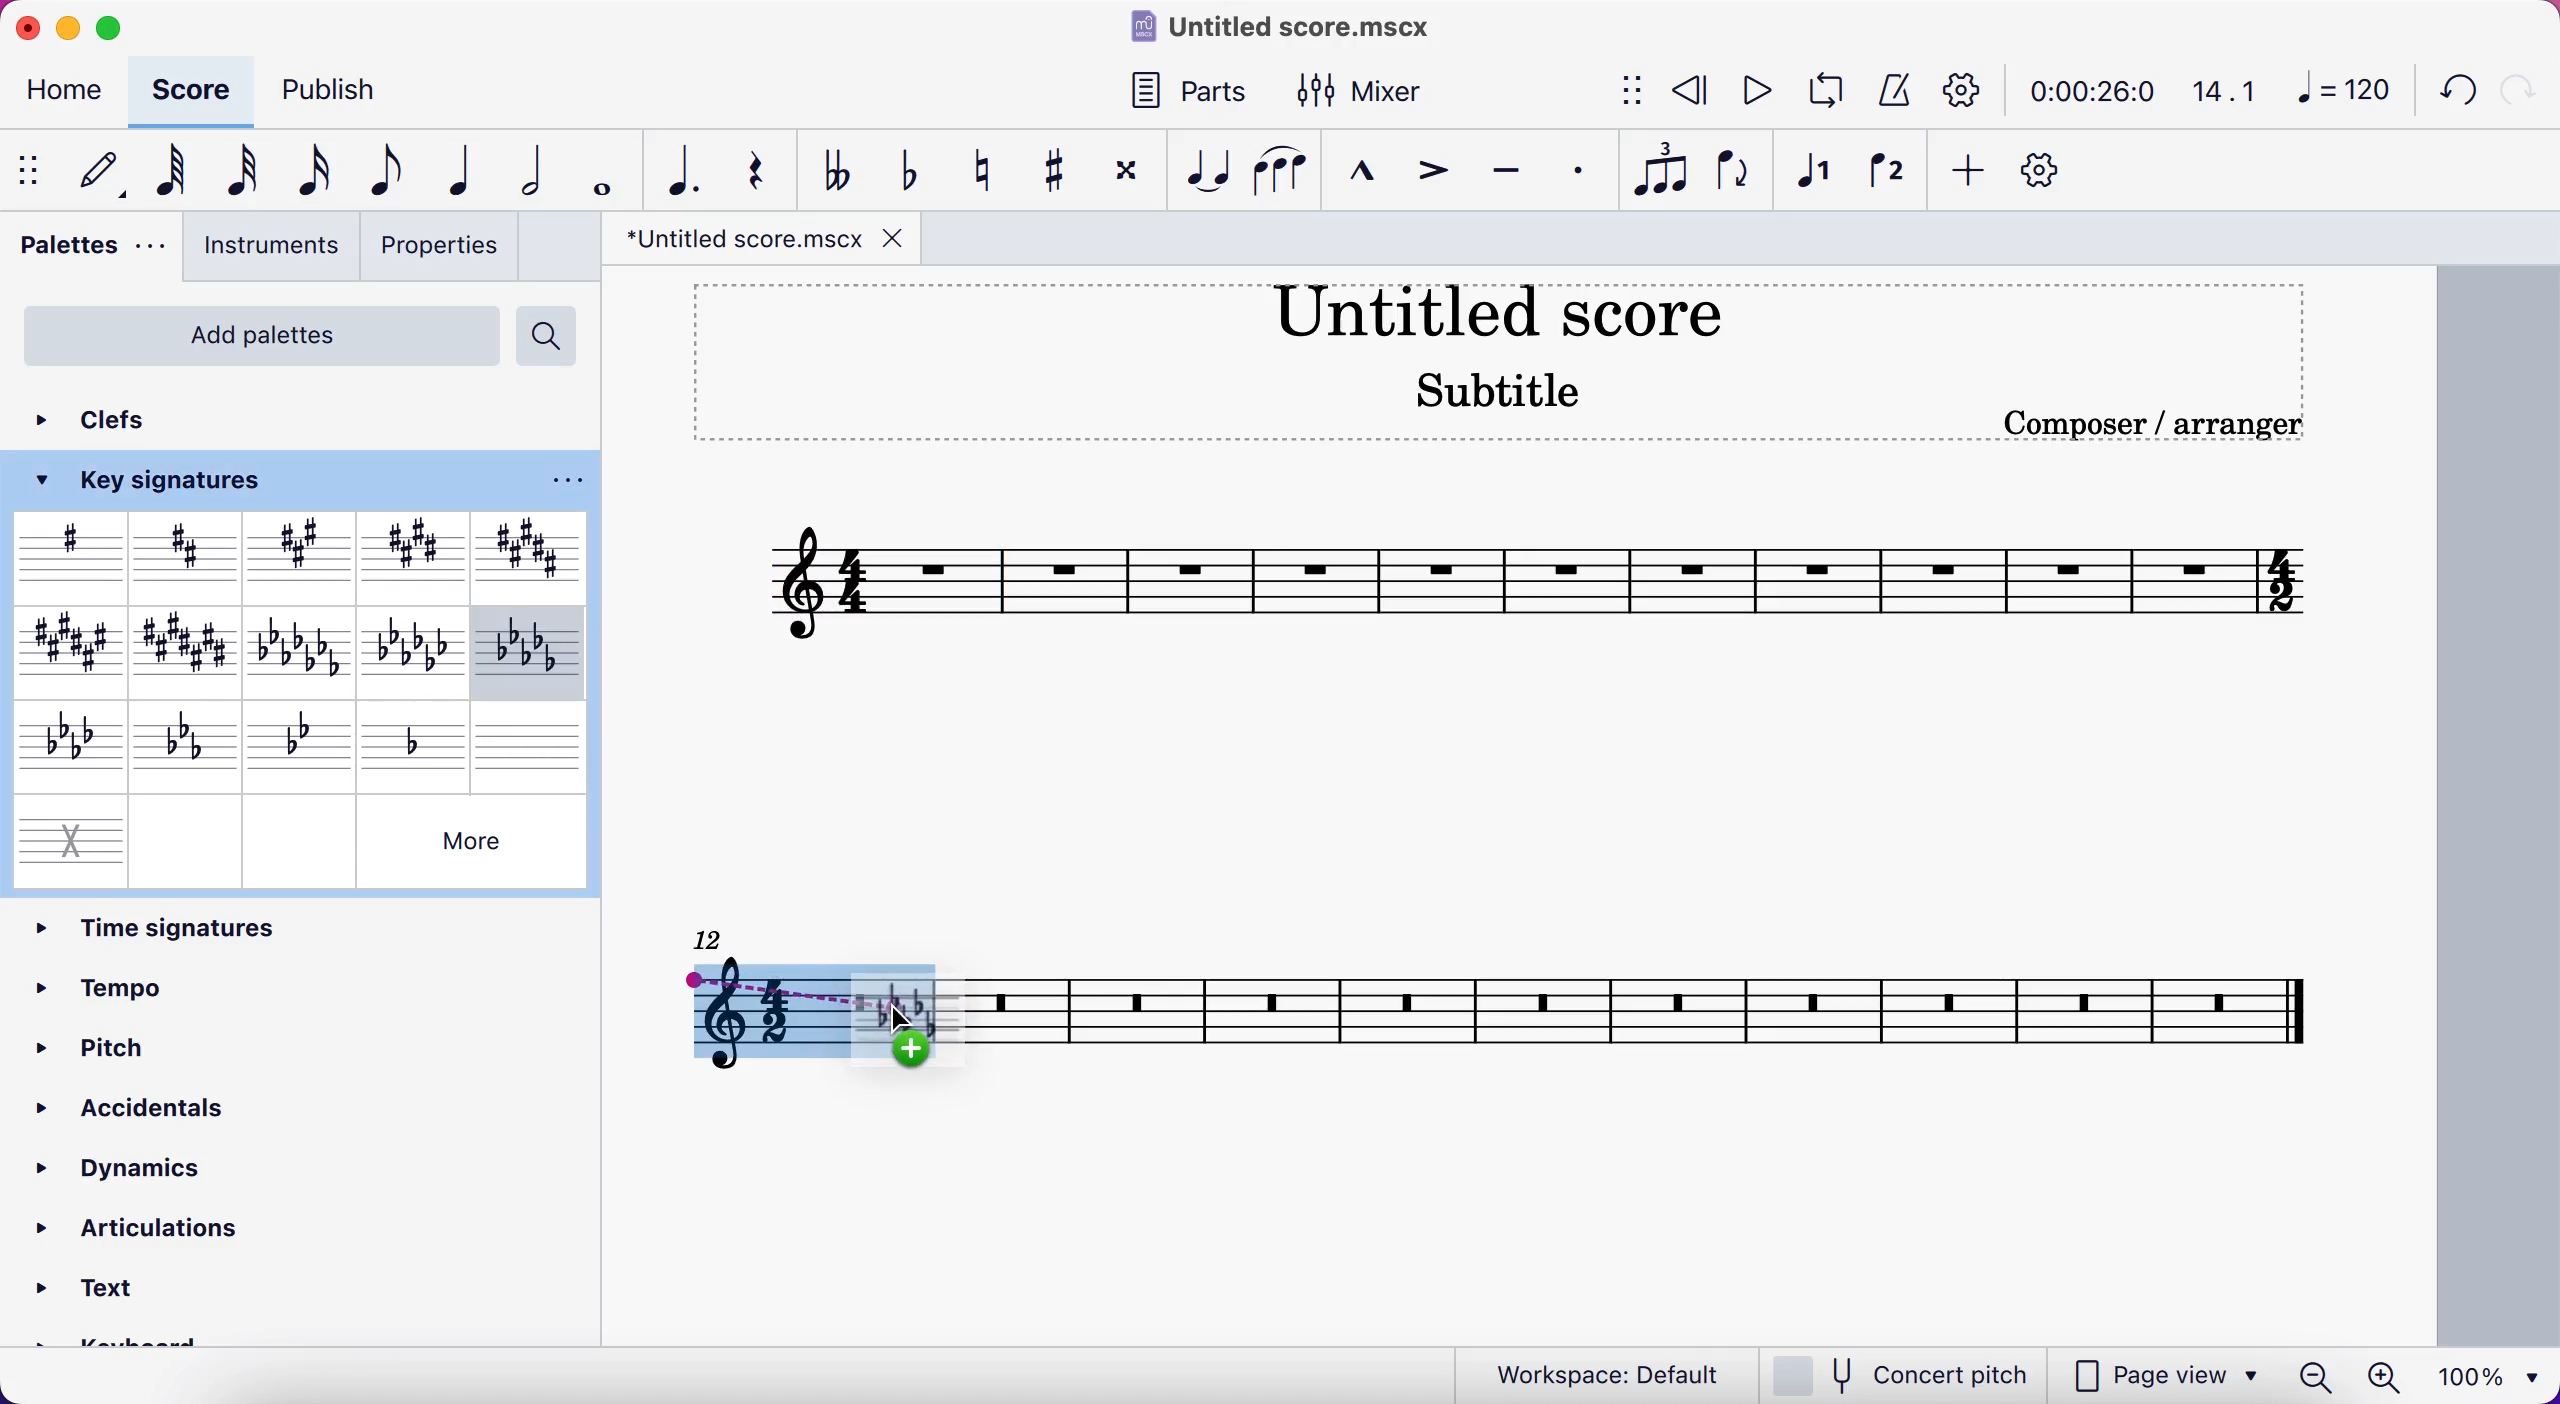 This screenshot has height=1404, width=2560. Describe the element at coordinates (32, 169) in the screenshot. I see `show/hide` at that location.